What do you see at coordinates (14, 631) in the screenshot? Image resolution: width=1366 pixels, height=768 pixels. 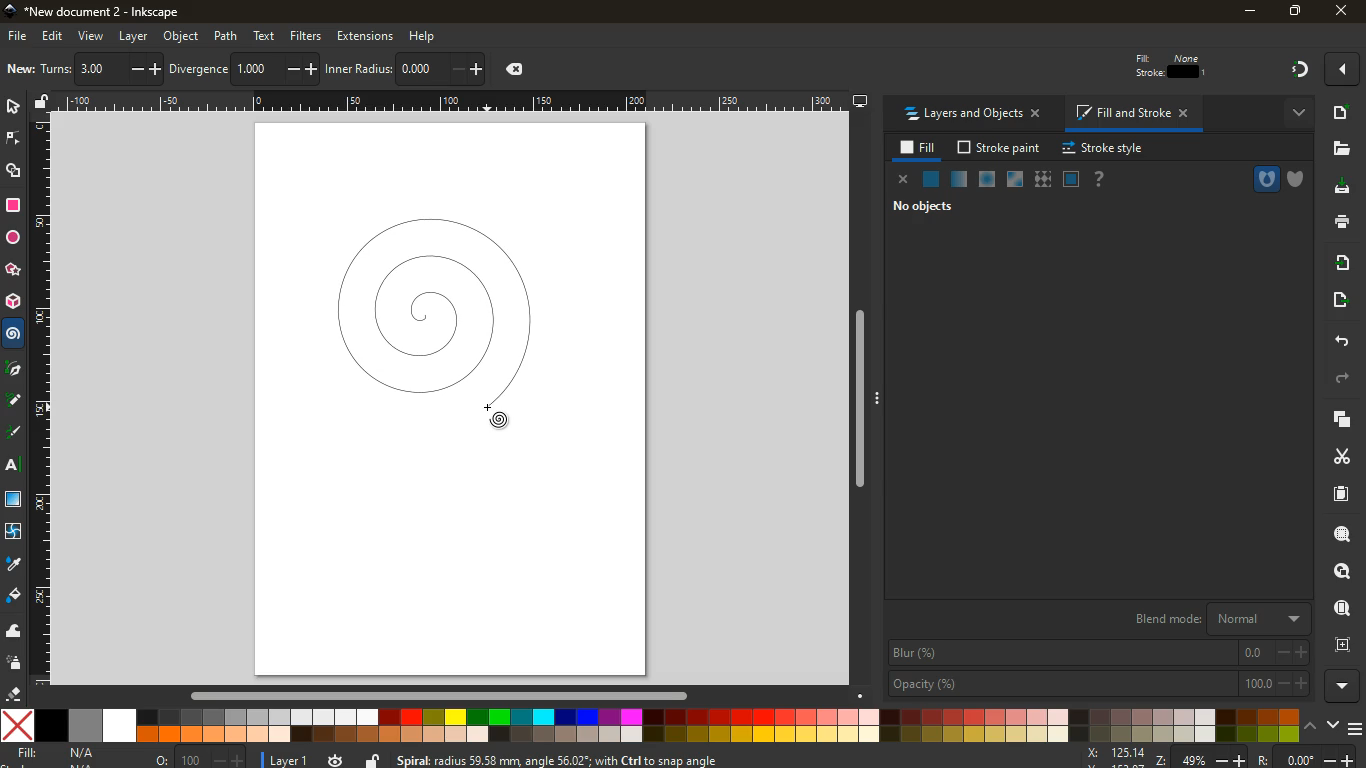 I see `wave` at bounding box center [14, 631].